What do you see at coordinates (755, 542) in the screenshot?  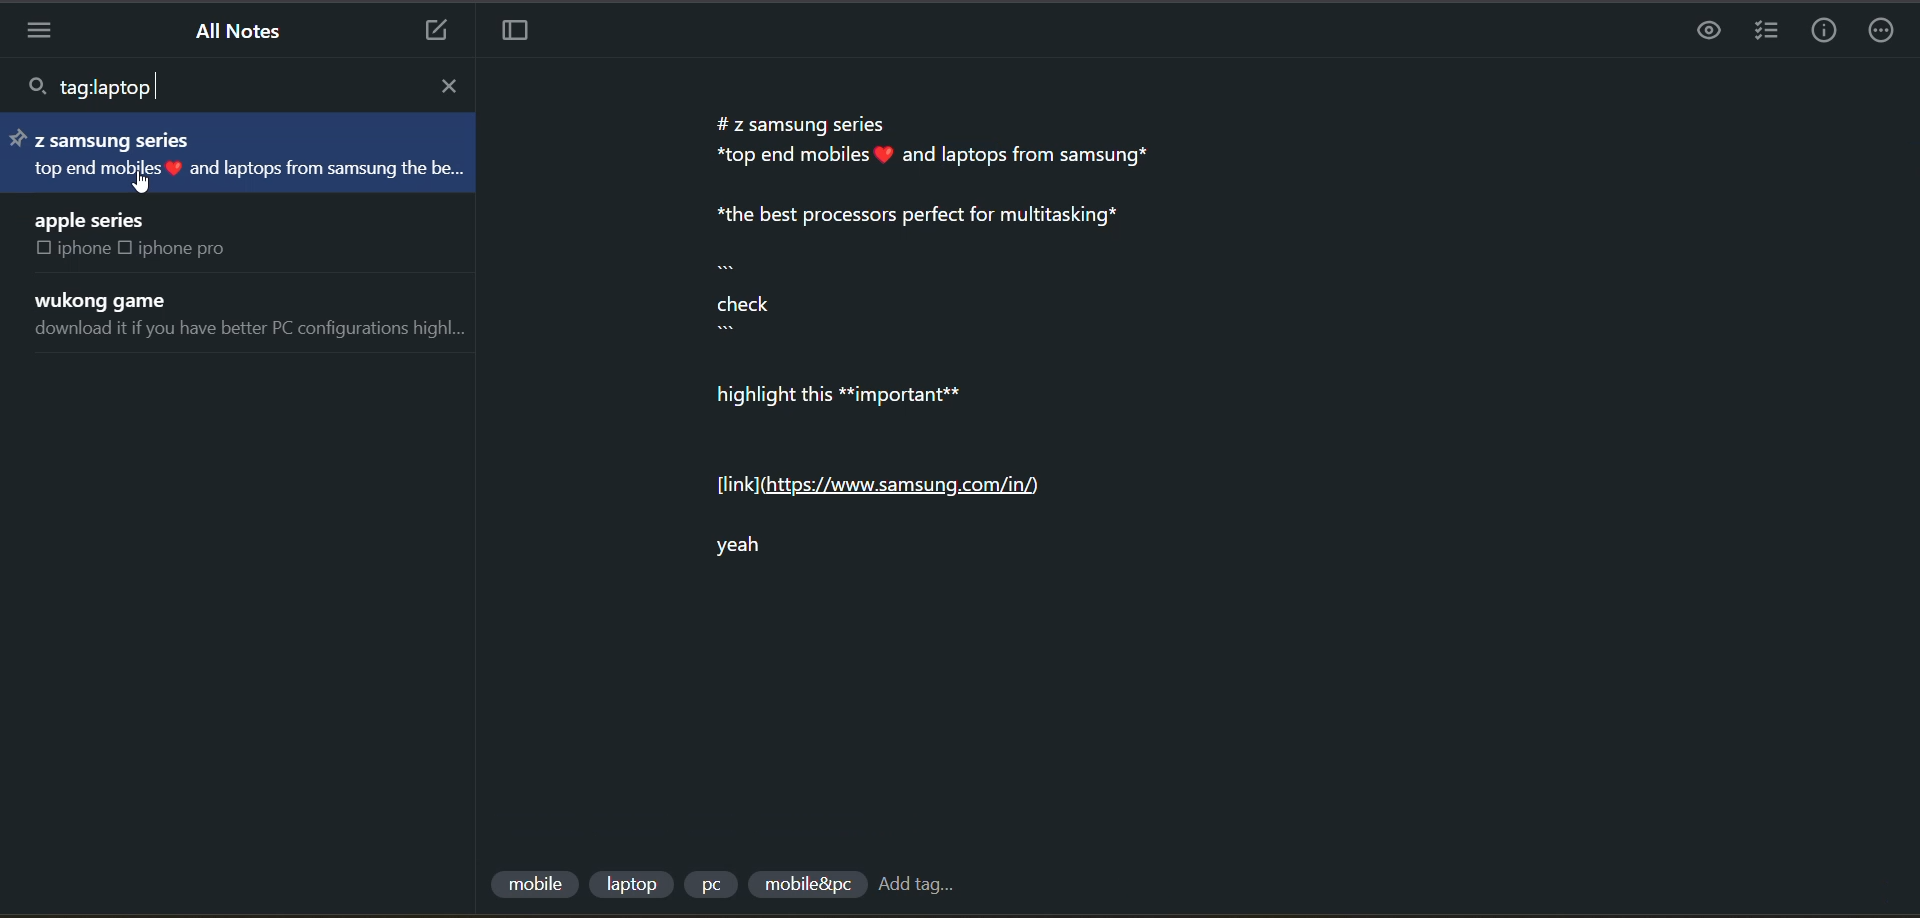 I see `yeah` at bounding box center [755, 542].